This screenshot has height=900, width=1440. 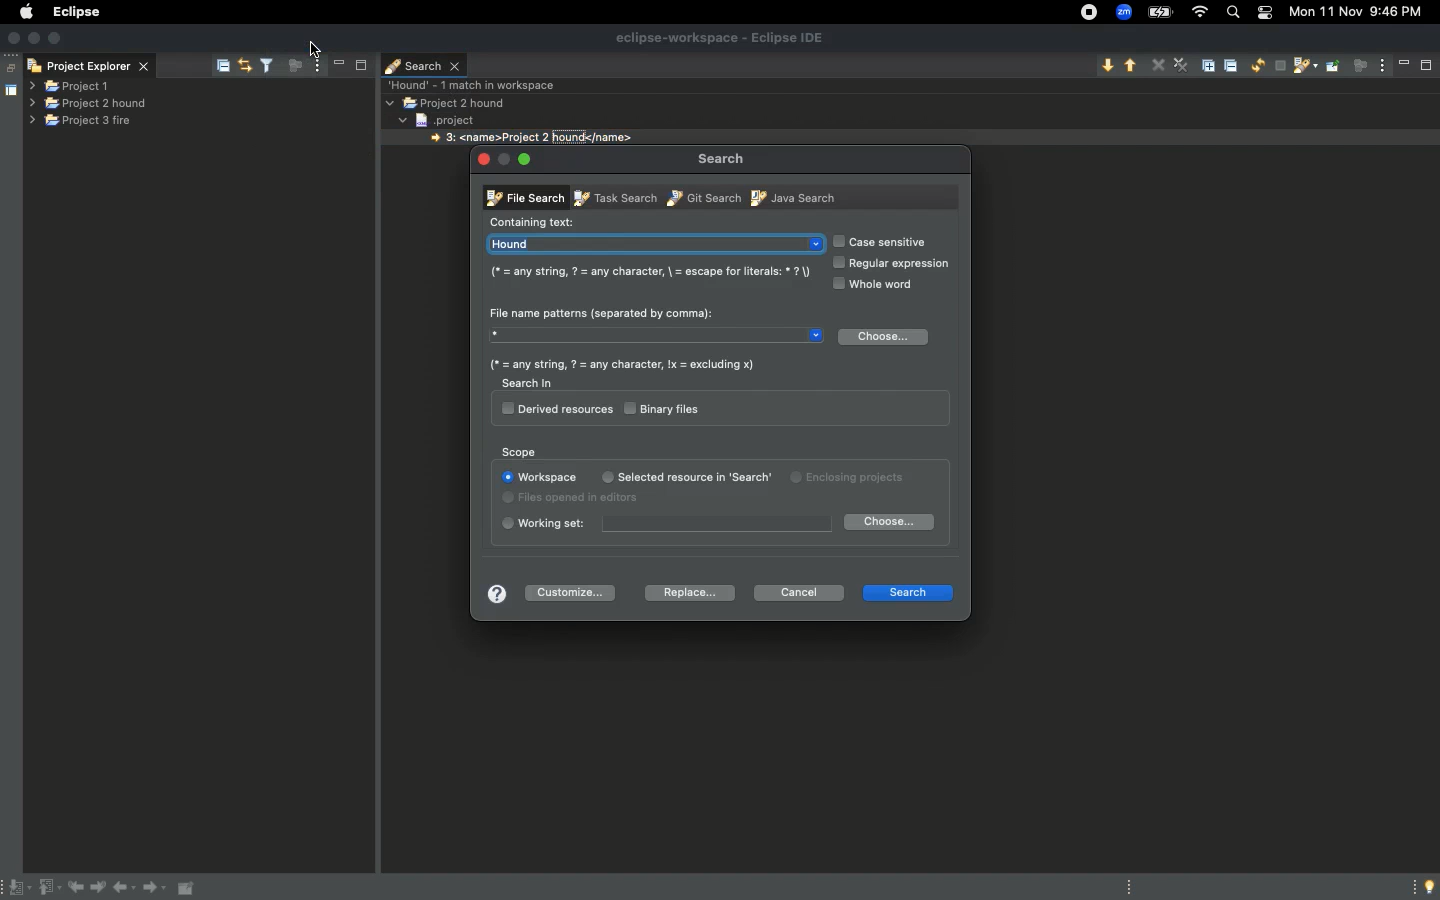 What do you see at coordinates (84, 84) in the screenshot?
I see `project 1` at bounding box center [84, 84].